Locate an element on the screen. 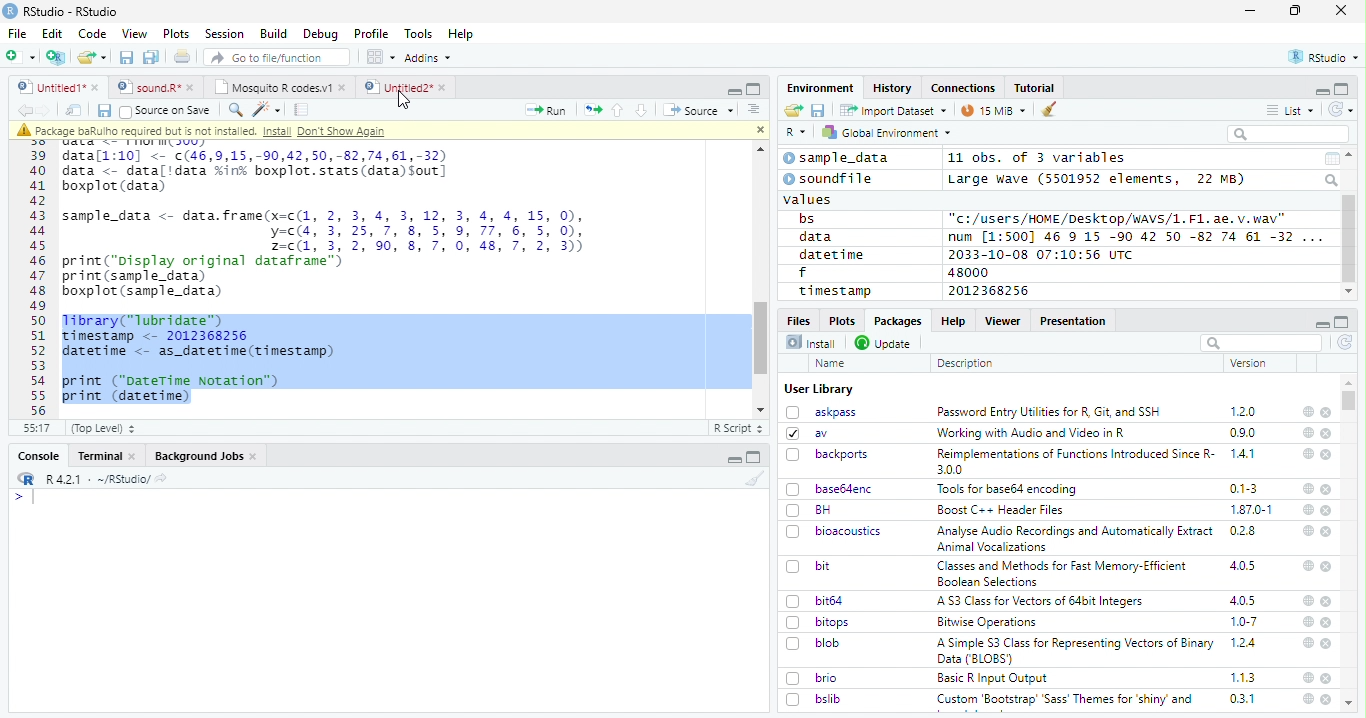  close is located at coordinates (1326, 413).